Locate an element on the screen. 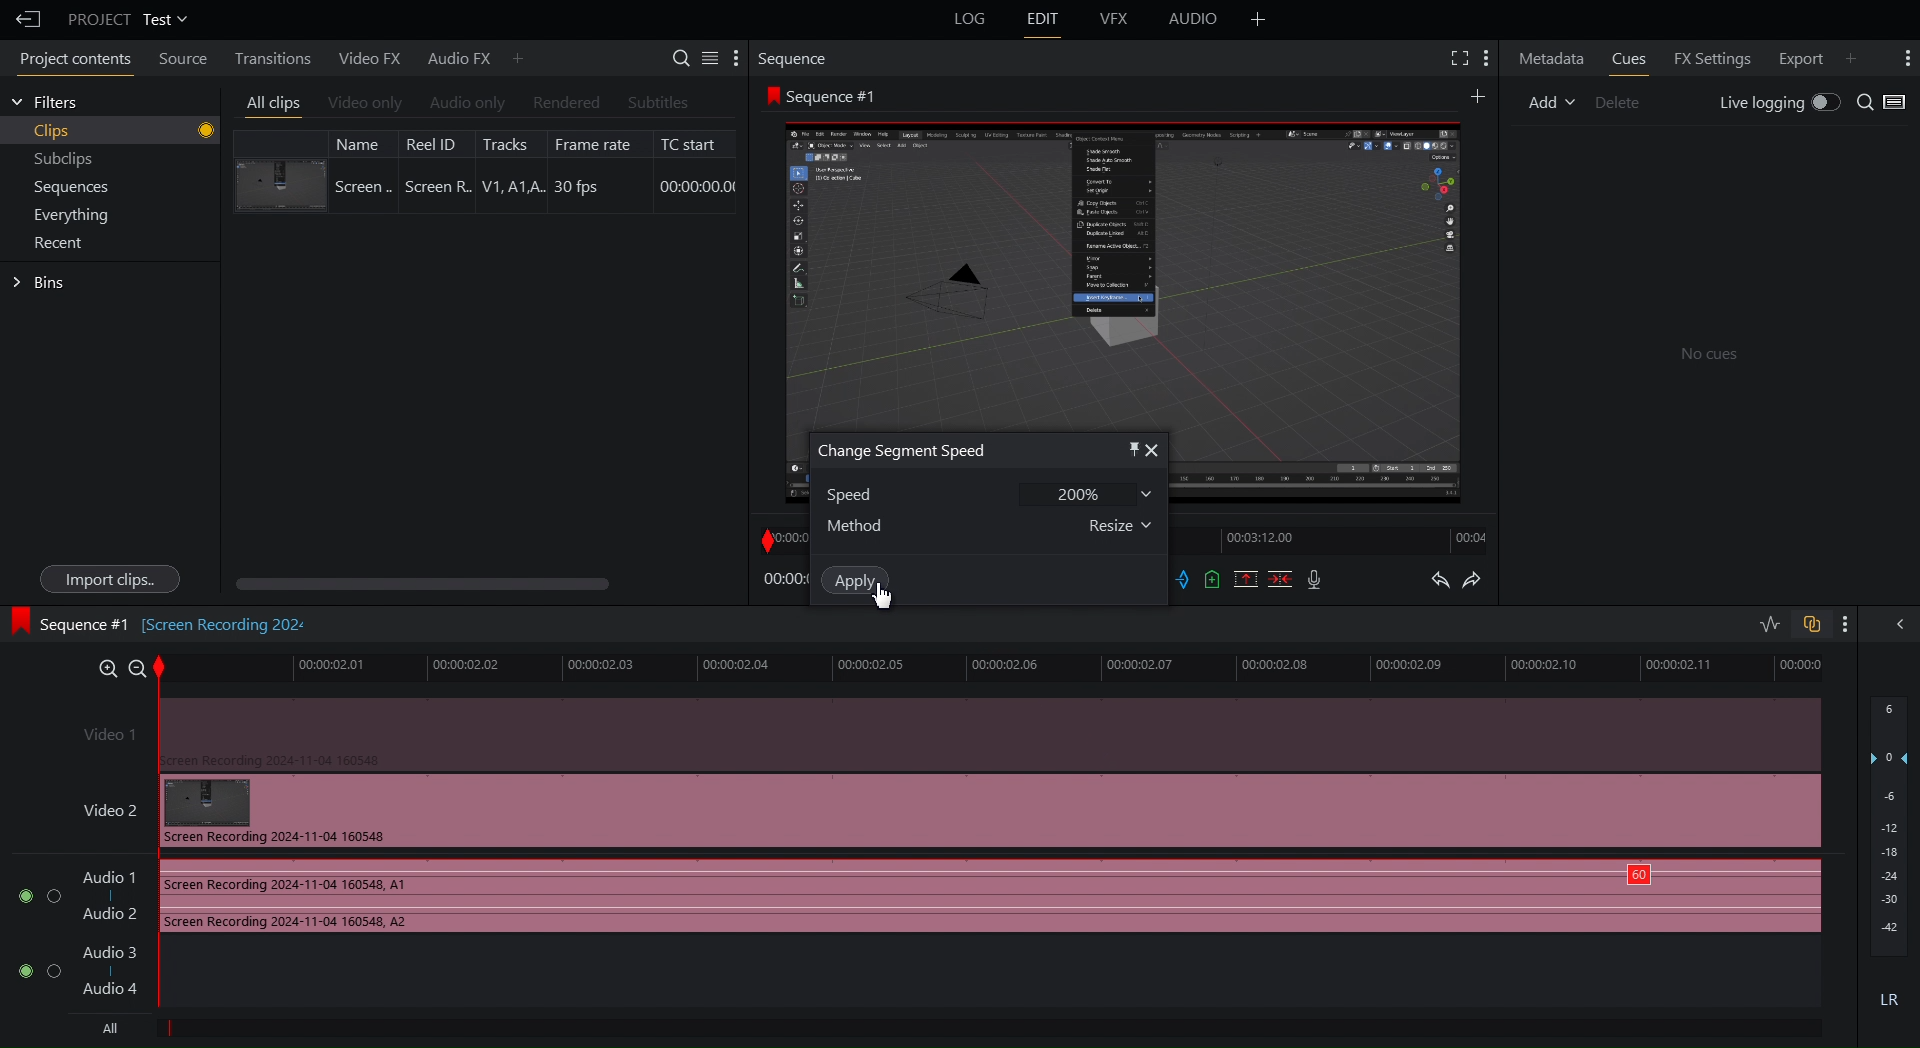 Image resolution: width=1920 pixels, height=1048 pixels. Method is located at coordinates (990, 525).